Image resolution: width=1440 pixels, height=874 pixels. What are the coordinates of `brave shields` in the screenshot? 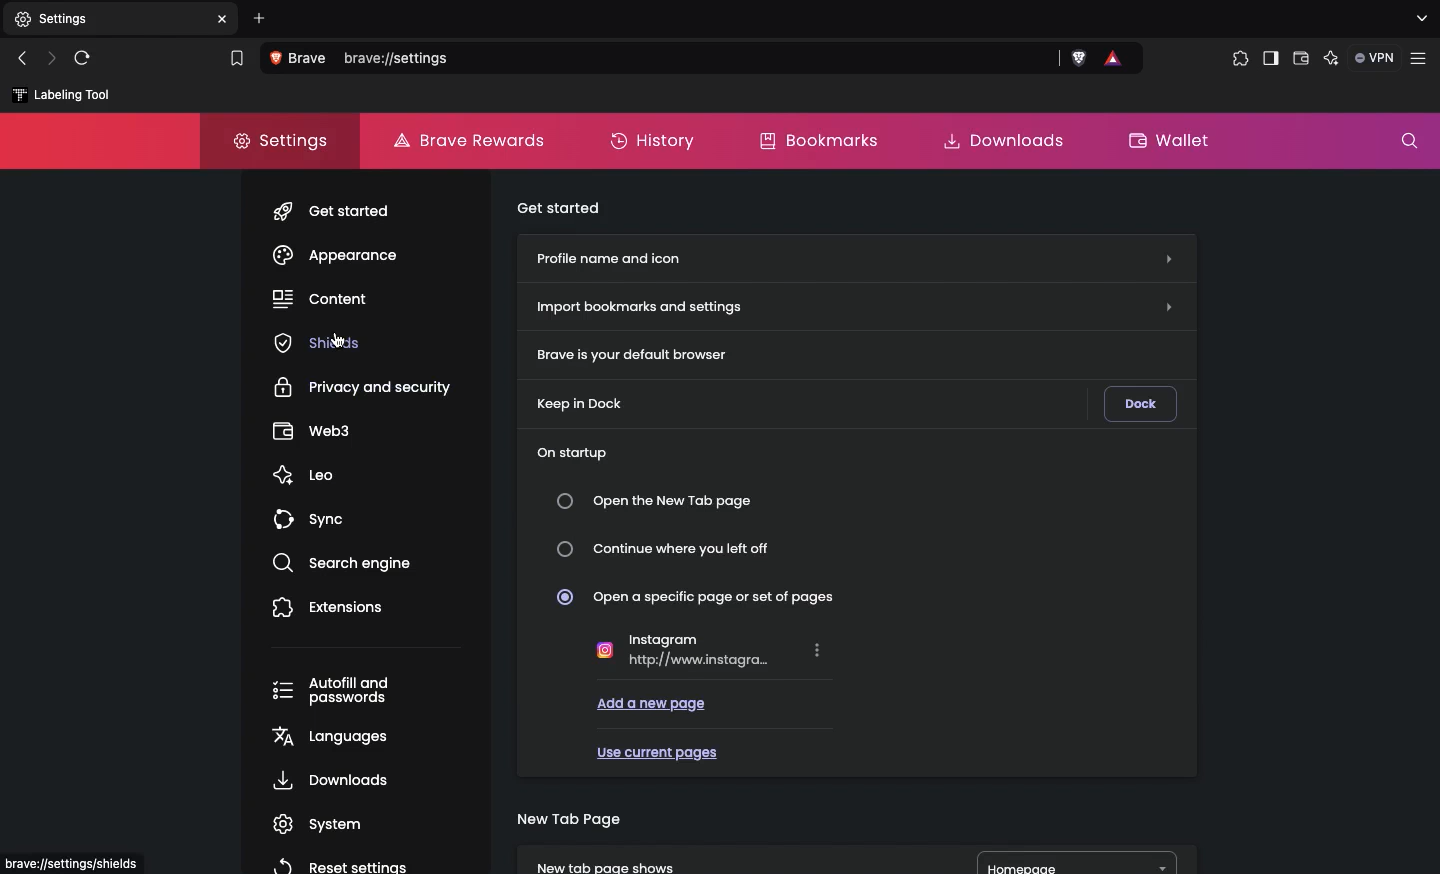 It's located at (1075, 57).